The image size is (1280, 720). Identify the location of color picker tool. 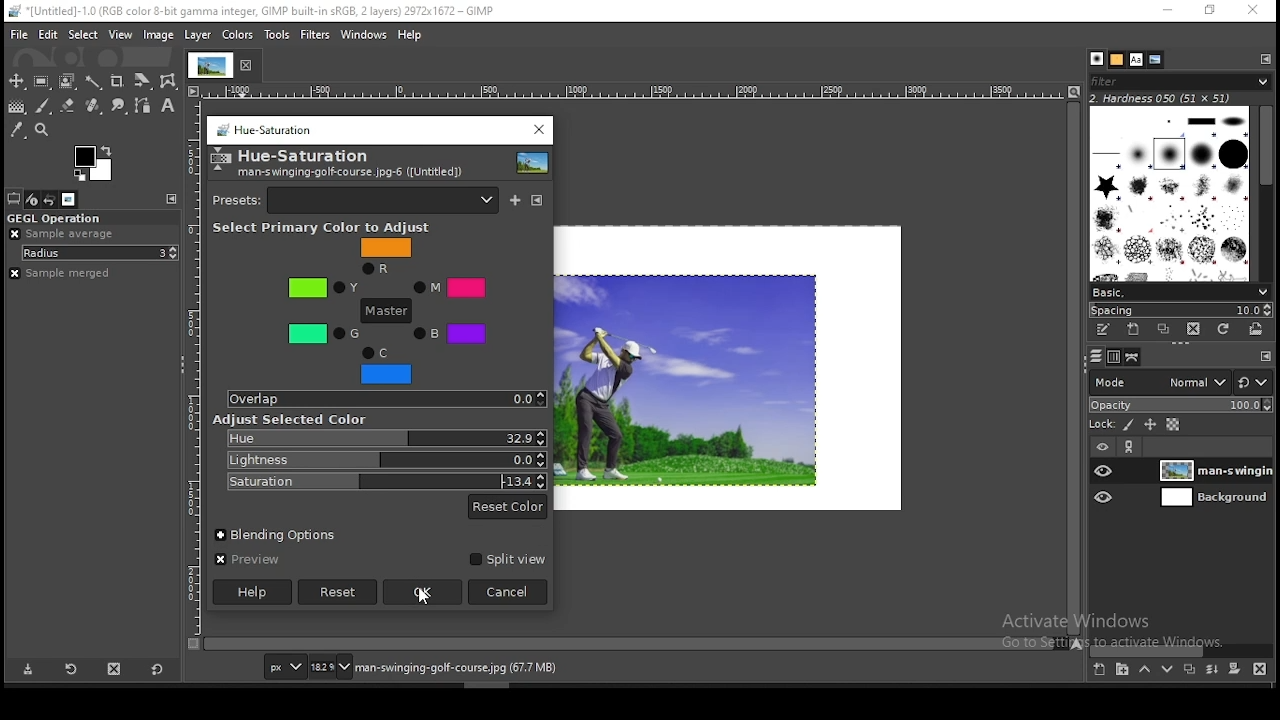
(18, 129).